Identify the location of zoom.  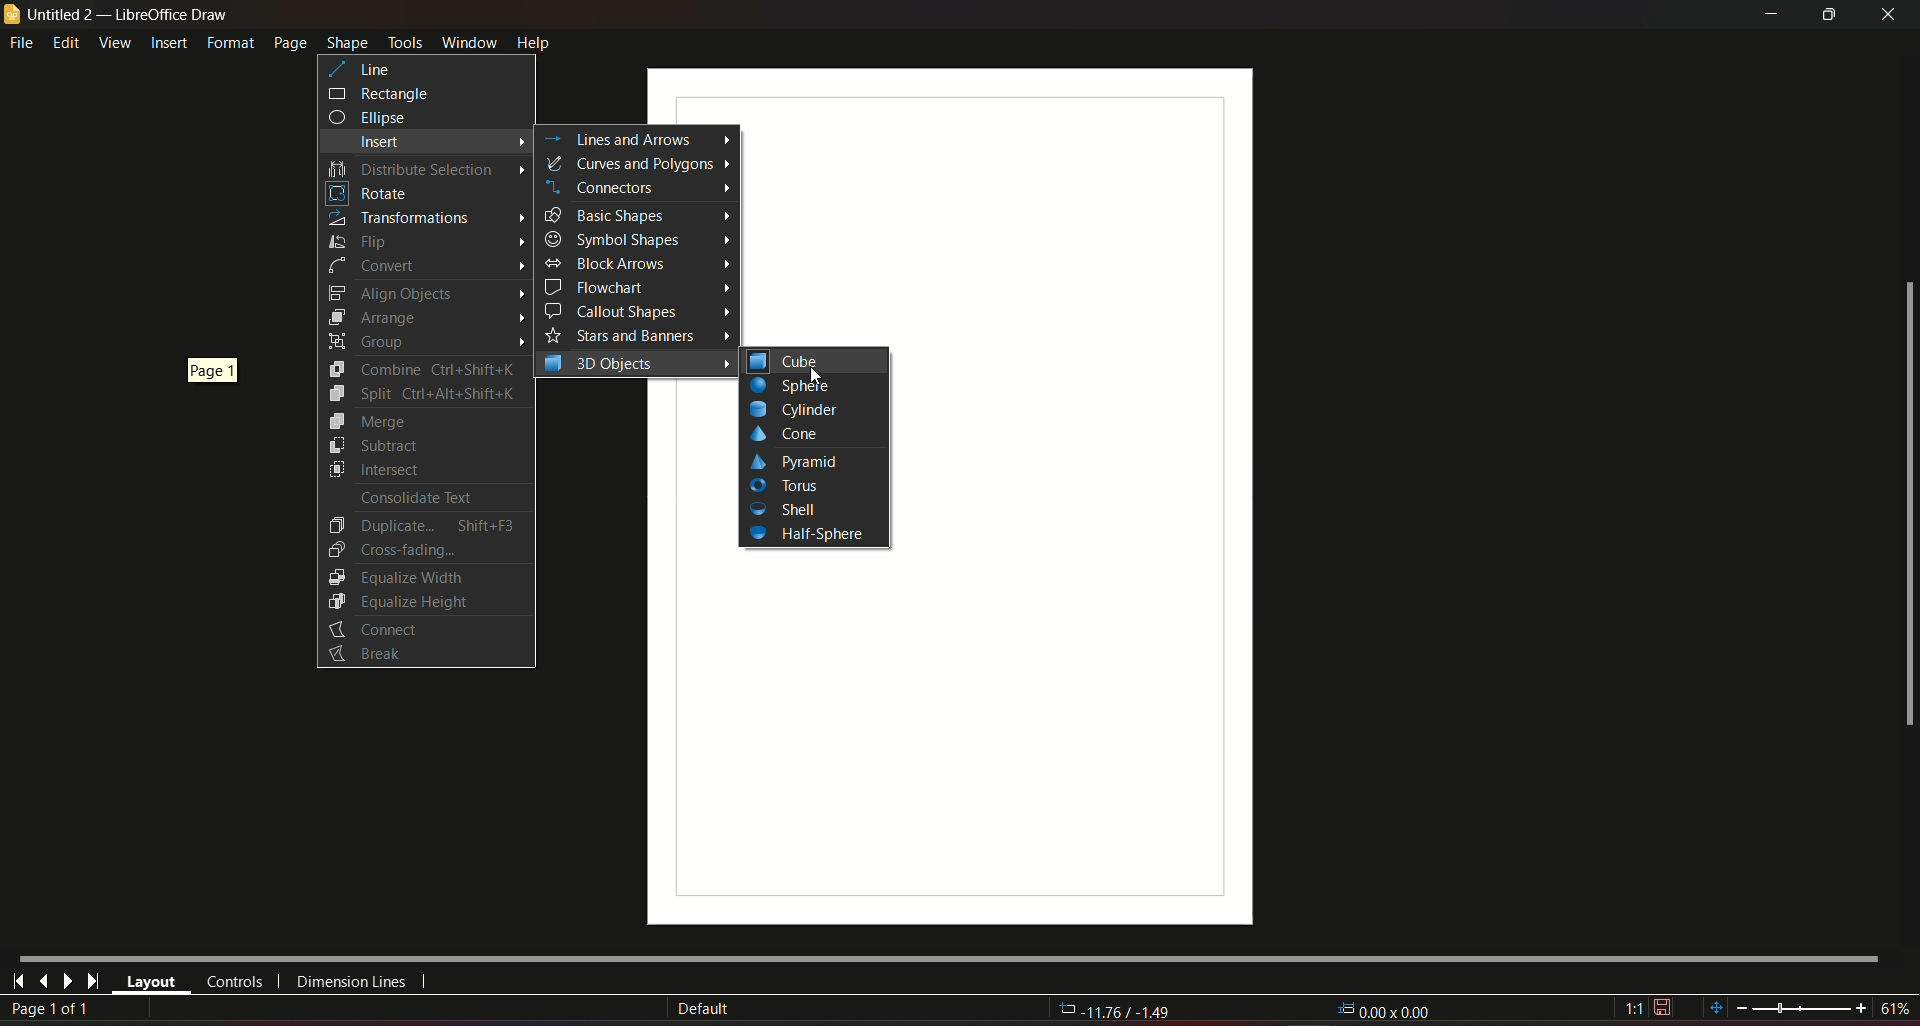
(1807, 1006).